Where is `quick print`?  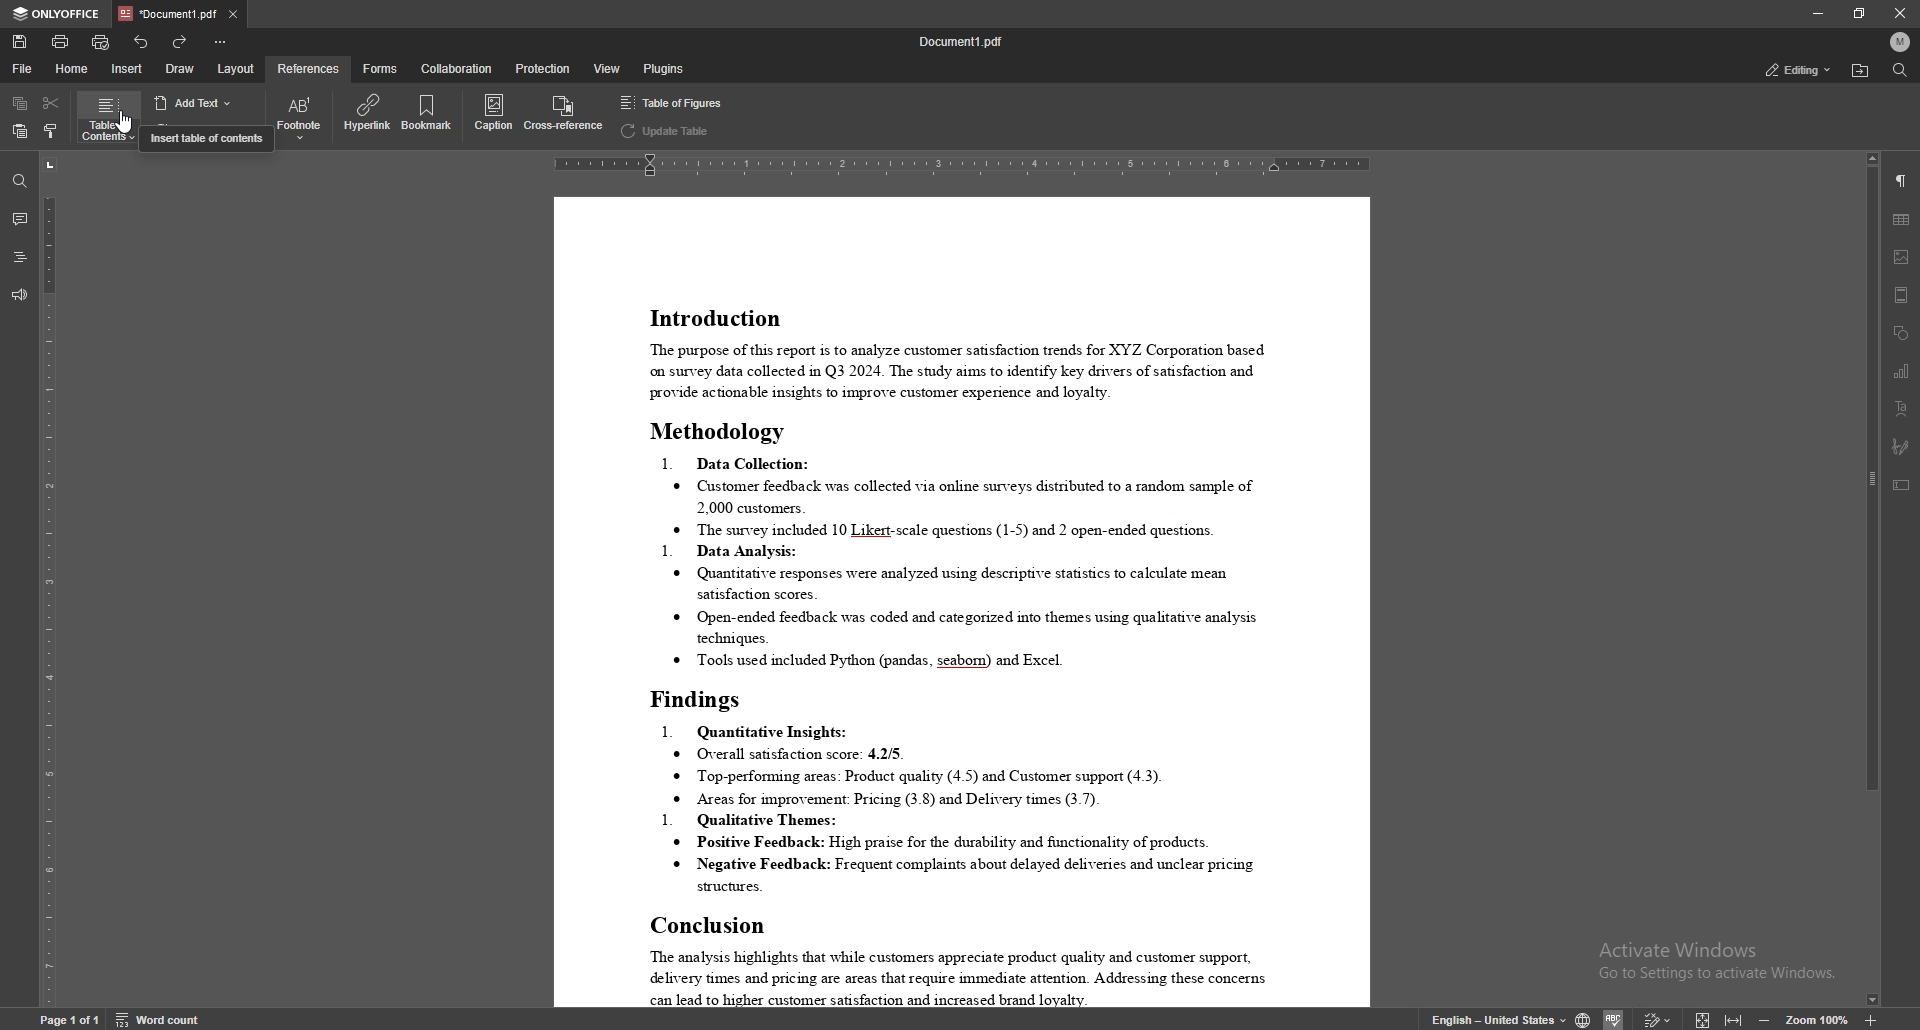
quick print is located at coordinates (102, 41).